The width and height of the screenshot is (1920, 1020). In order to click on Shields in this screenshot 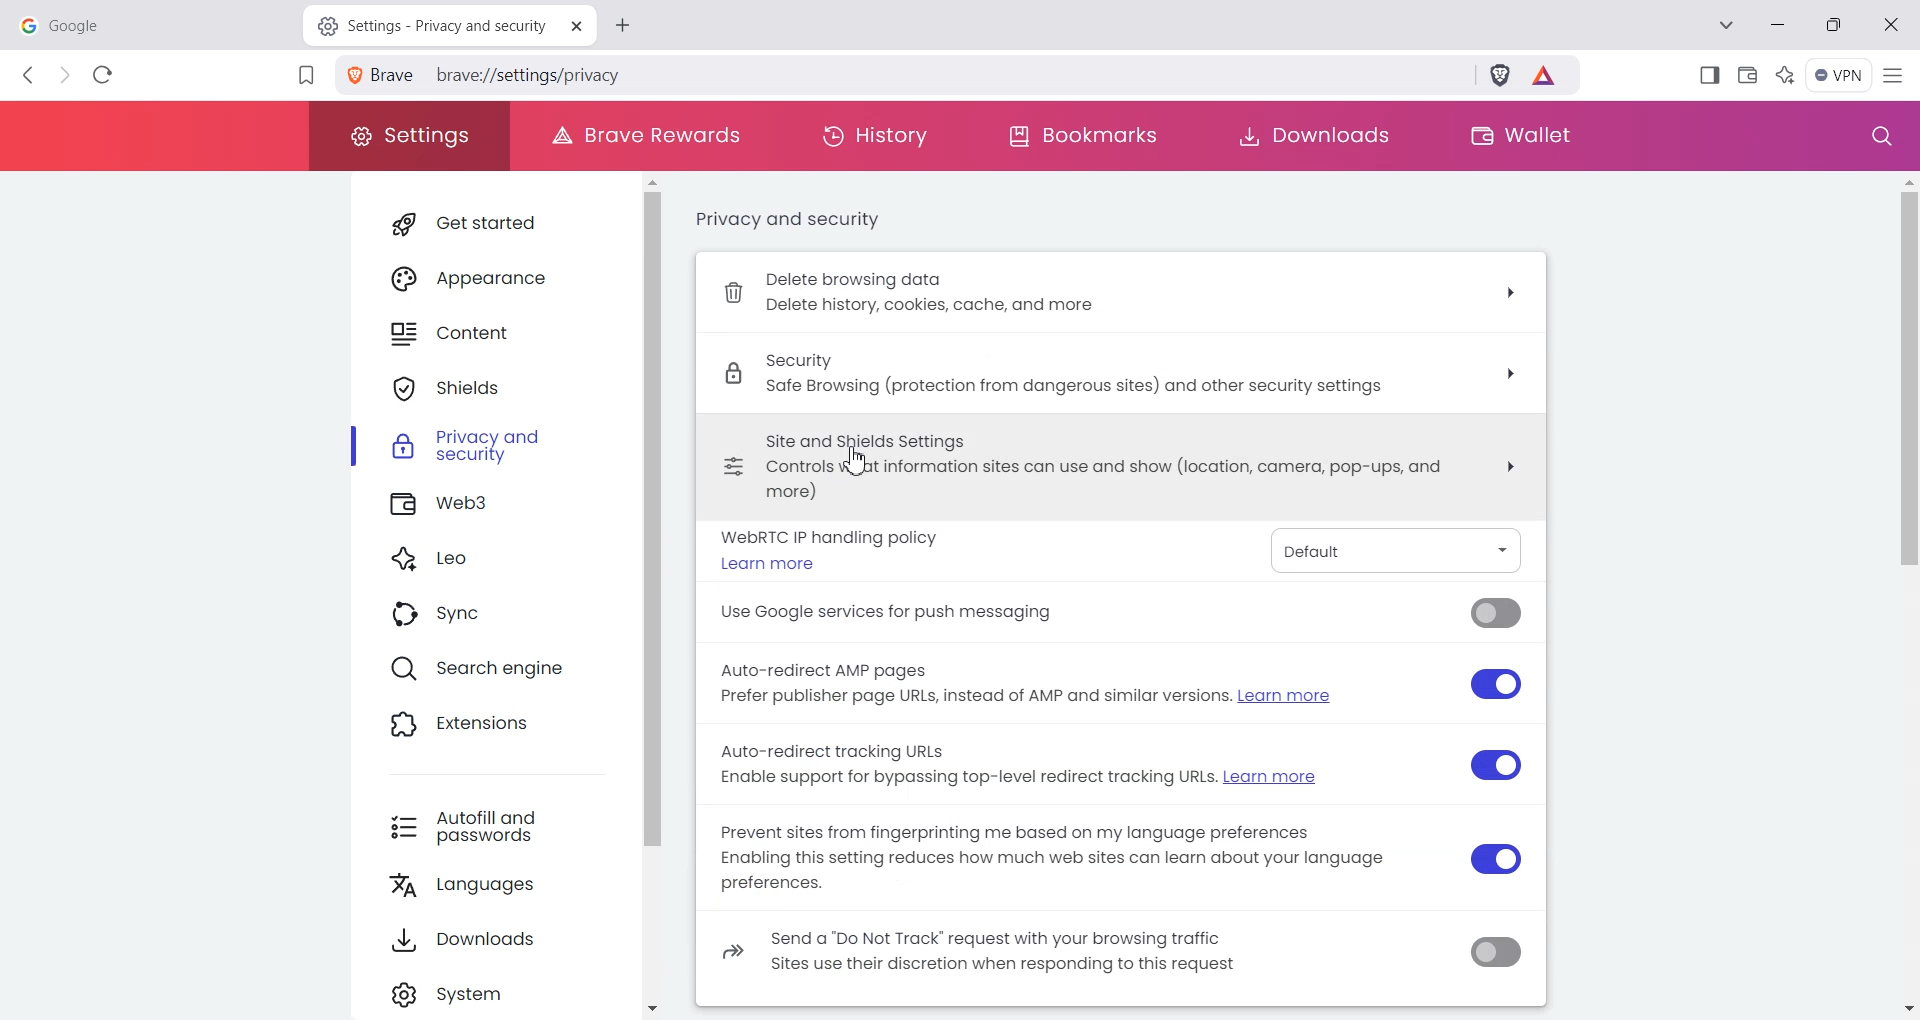, I will do `click(495, 388)`.